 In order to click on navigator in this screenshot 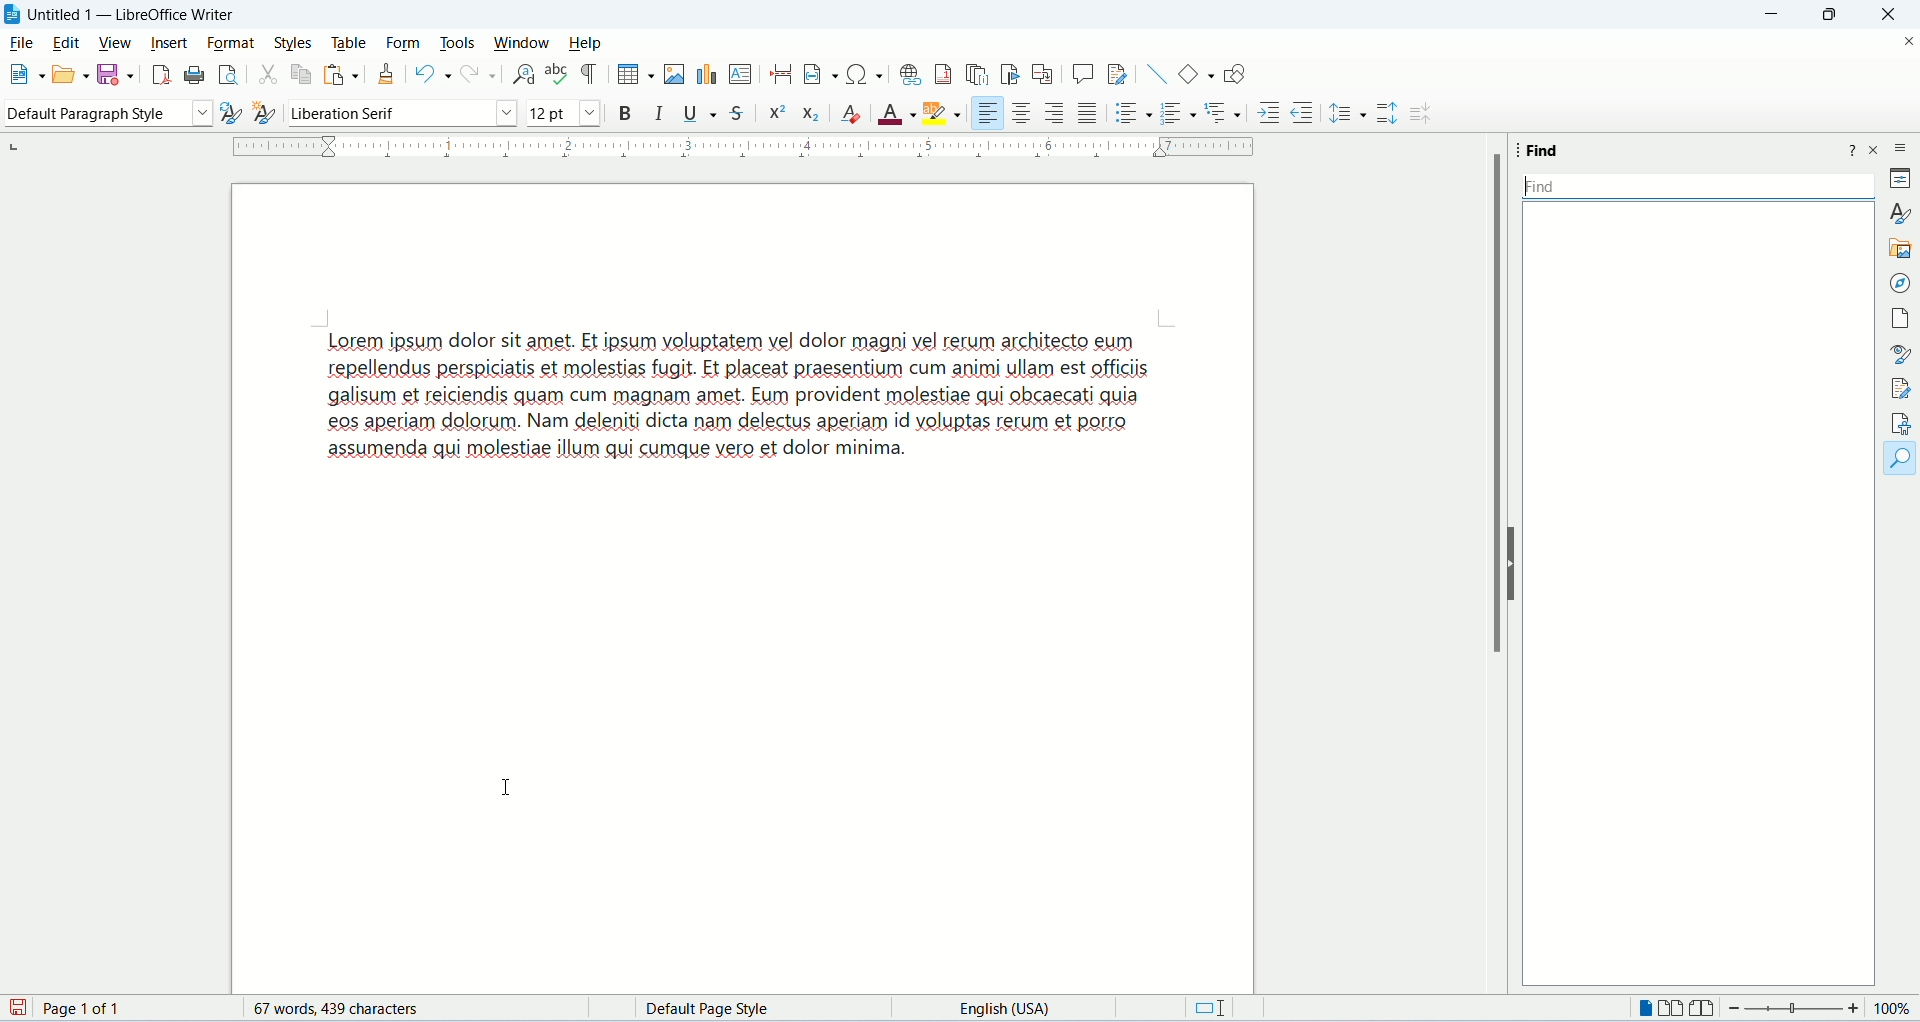, I will do `click(1898, 284)`.